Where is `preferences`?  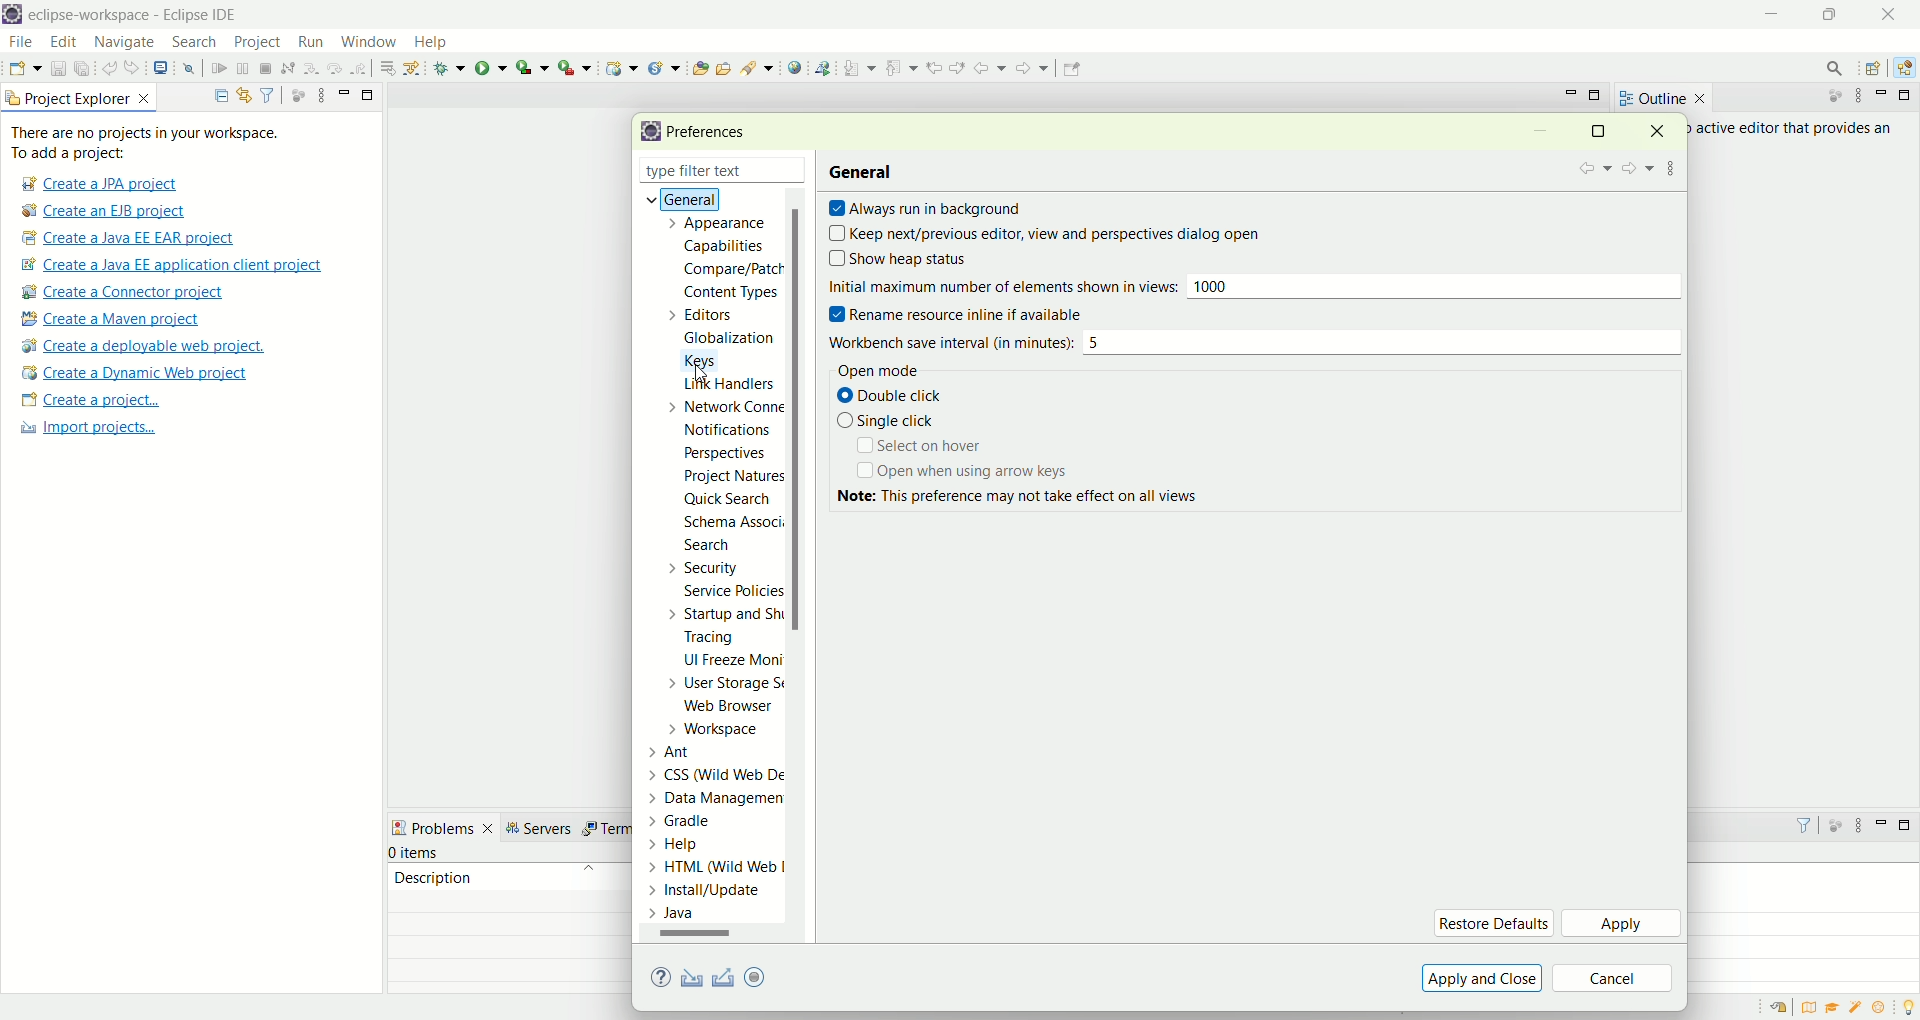 preferences is located at coordinates (713, 133).